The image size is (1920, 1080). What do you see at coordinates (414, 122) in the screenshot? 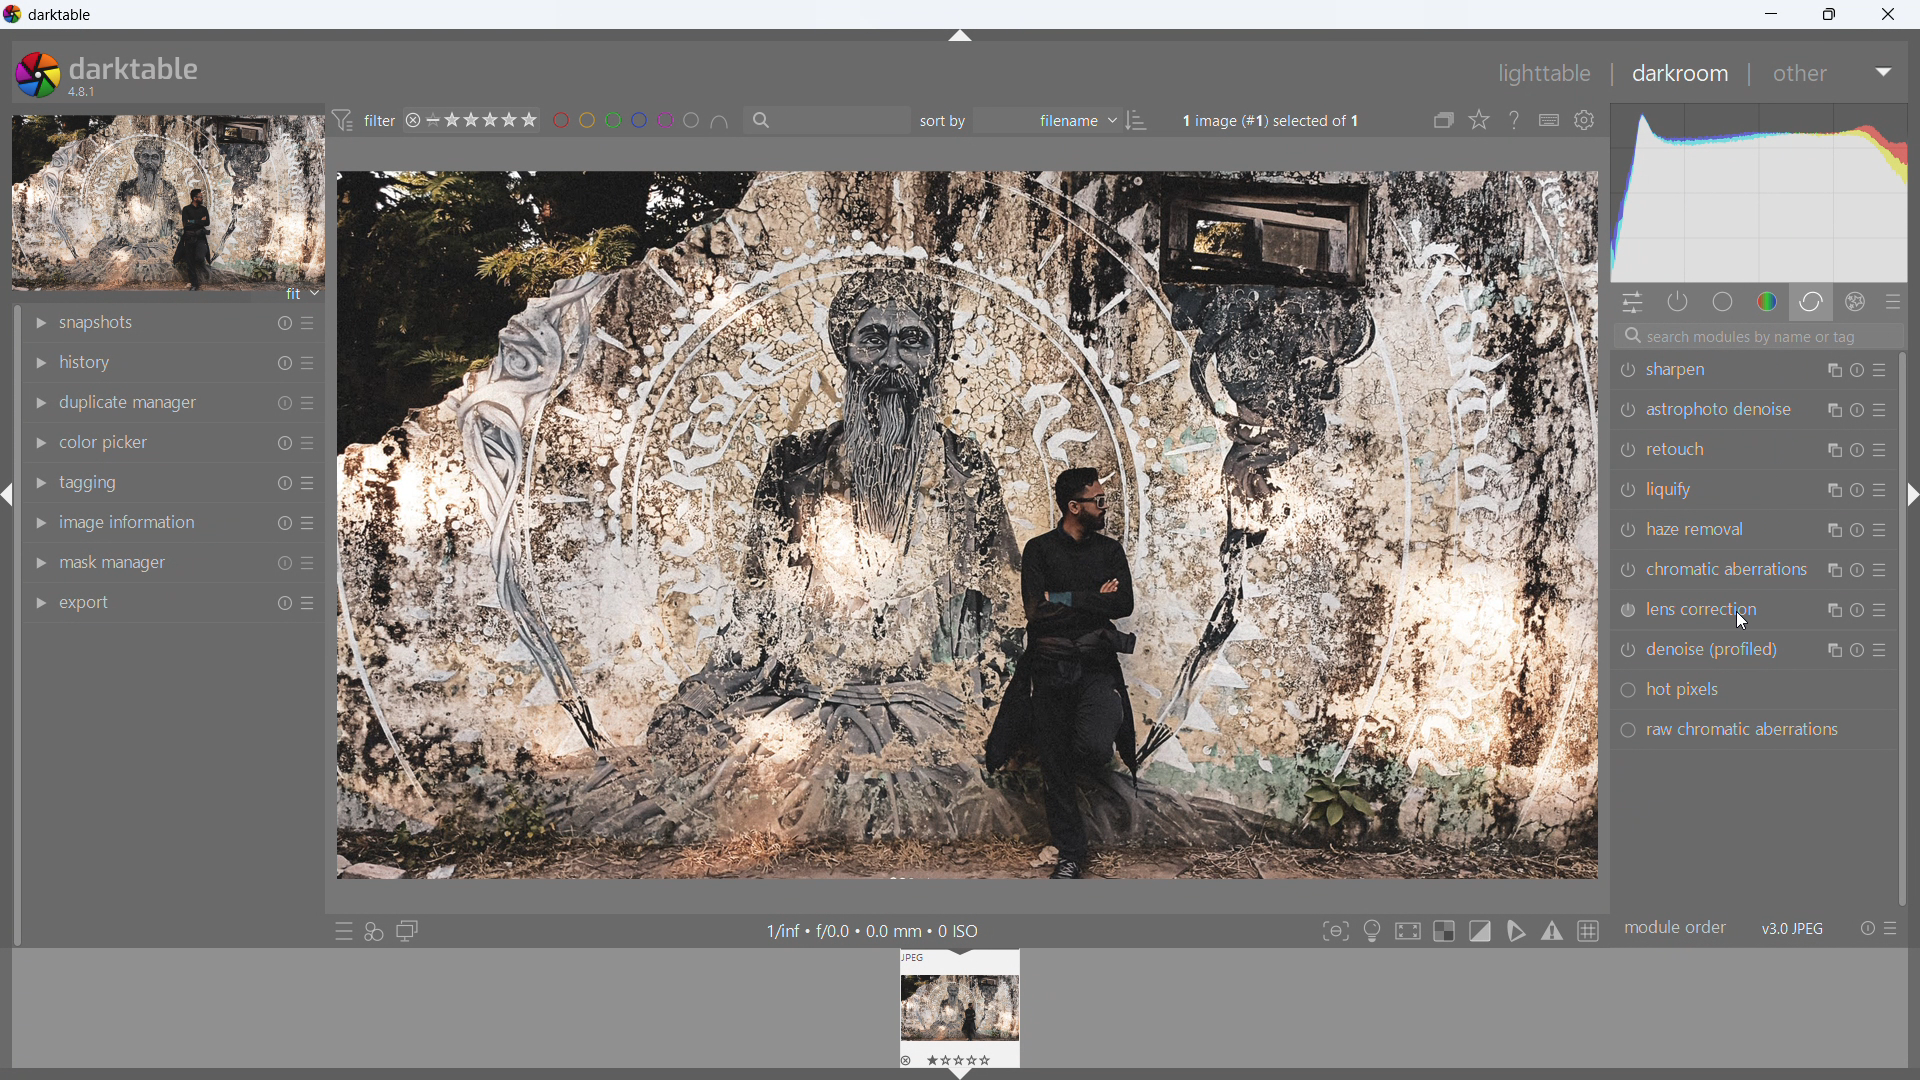
I see `reject rating` at bounding box center [414, 122].